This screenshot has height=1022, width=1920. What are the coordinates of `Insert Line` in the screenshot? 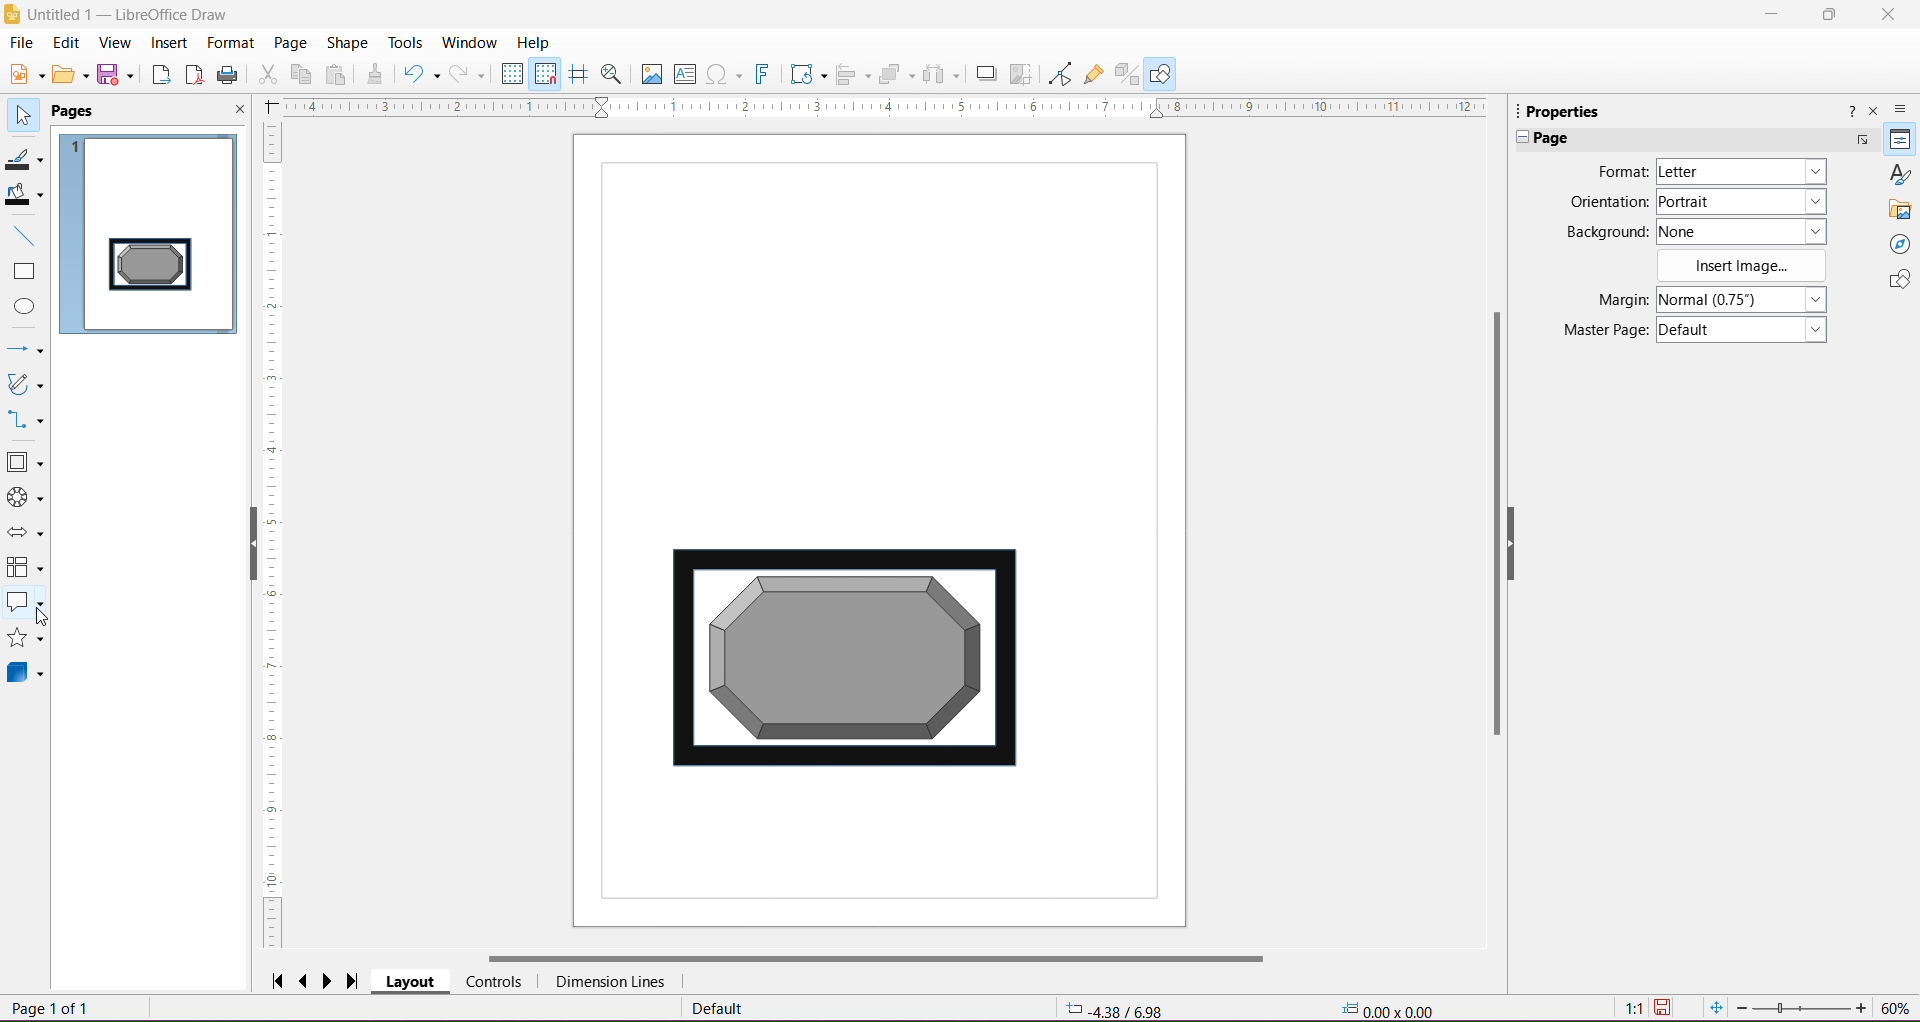 It's located at (26, 237).